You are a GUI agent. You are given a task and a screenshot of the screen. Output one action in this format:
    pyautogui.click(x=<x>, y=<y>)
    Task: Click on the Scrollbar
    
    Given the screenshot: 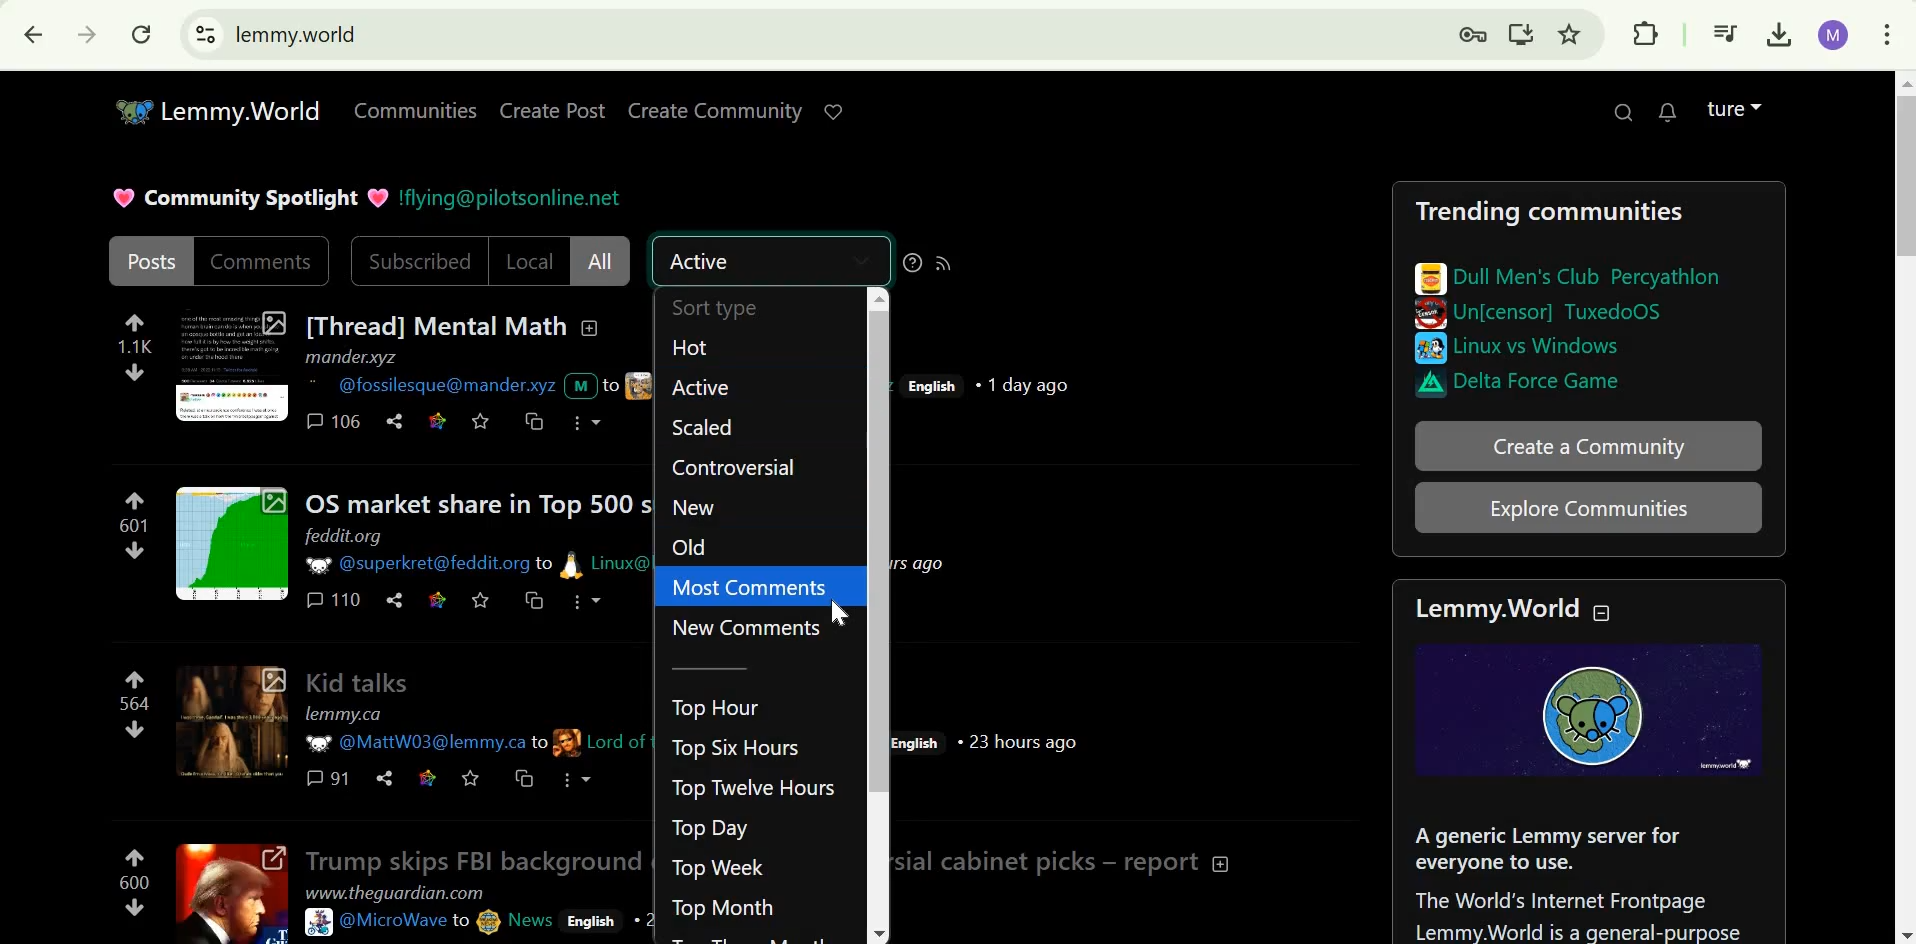 What is the action you would take?
    pyautogui.click(x=1904, y=508)
    